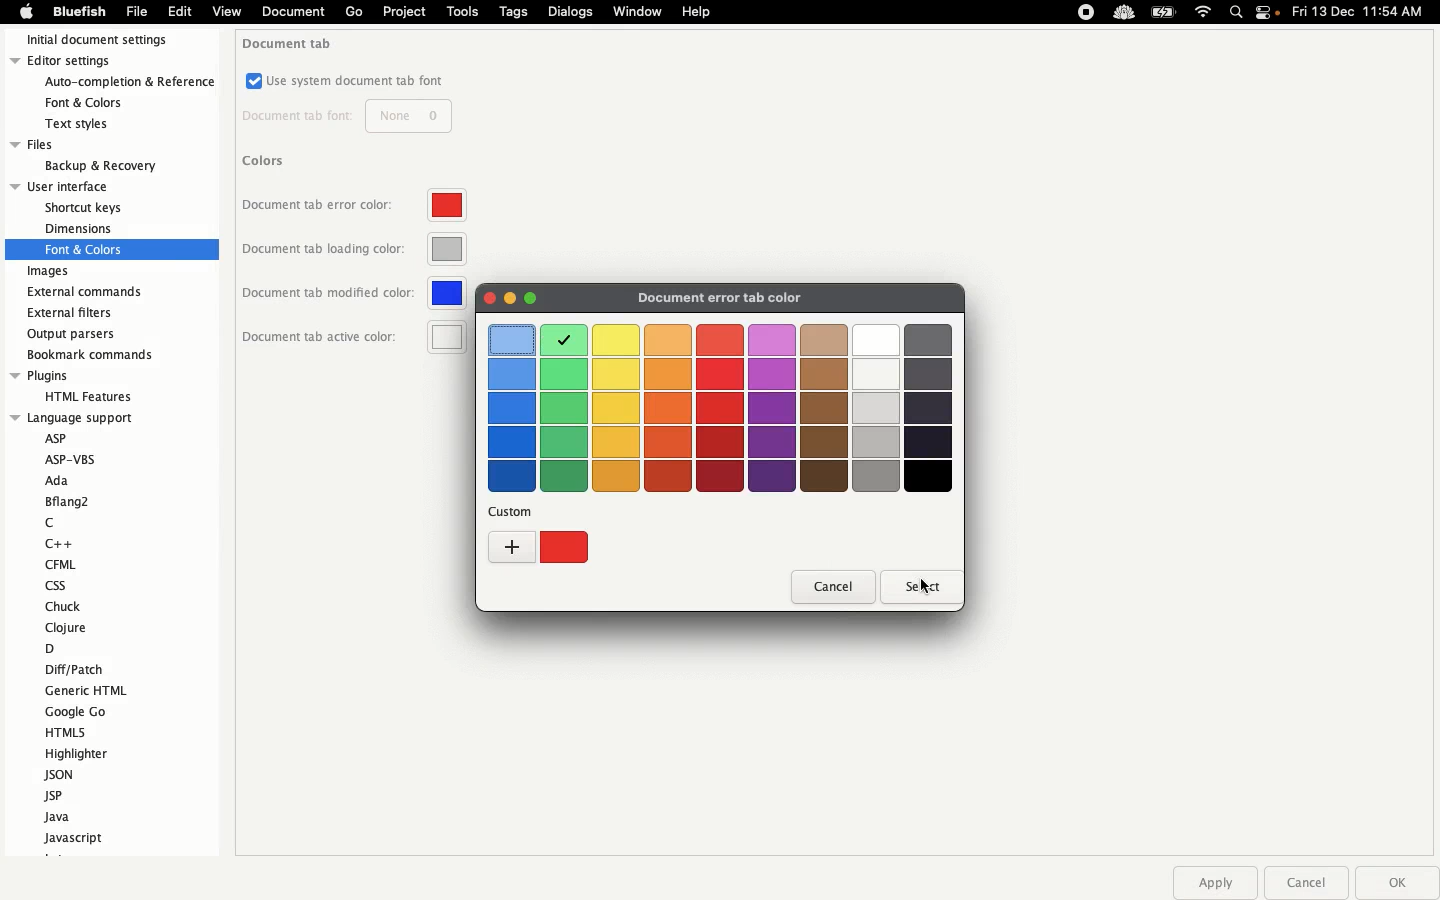  I want to click on Go, so click(354, 12).